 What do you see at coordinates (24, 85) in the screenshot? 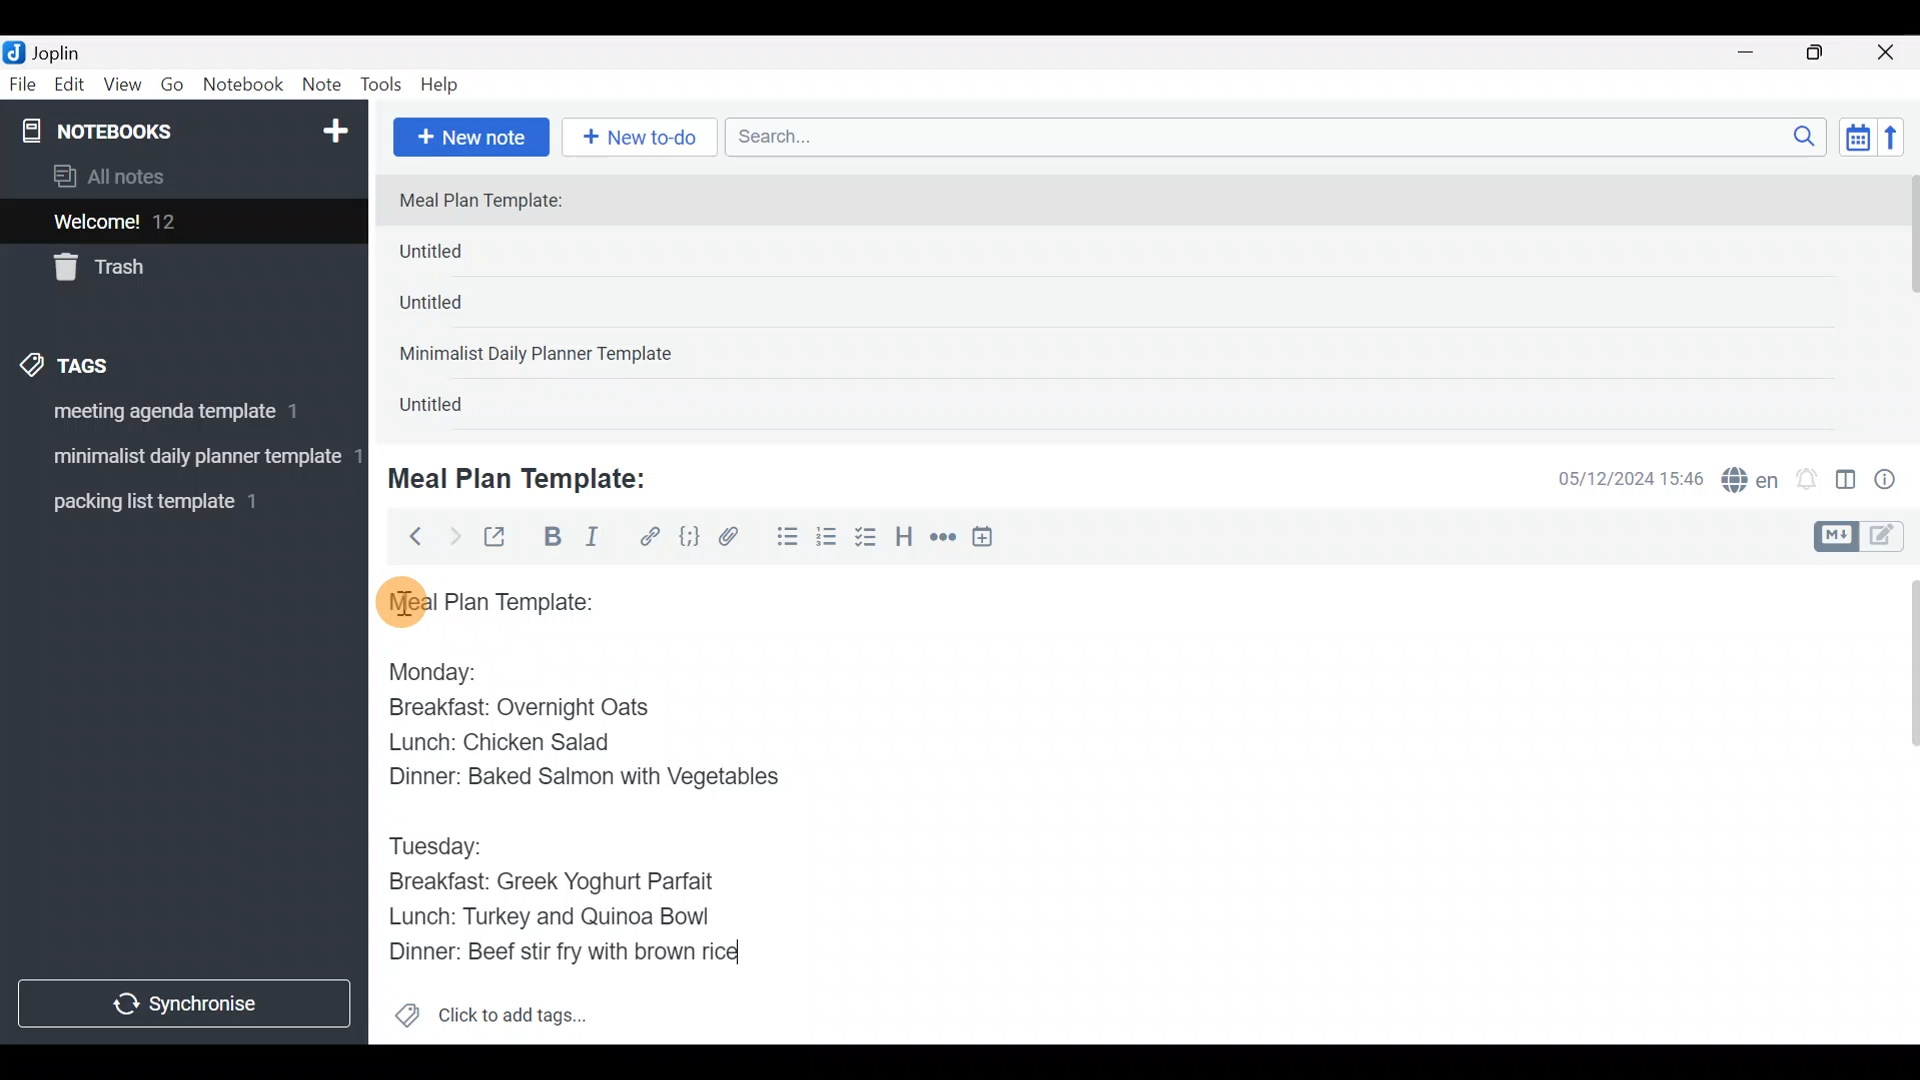
I see `File` at bounding box center [24, 85].